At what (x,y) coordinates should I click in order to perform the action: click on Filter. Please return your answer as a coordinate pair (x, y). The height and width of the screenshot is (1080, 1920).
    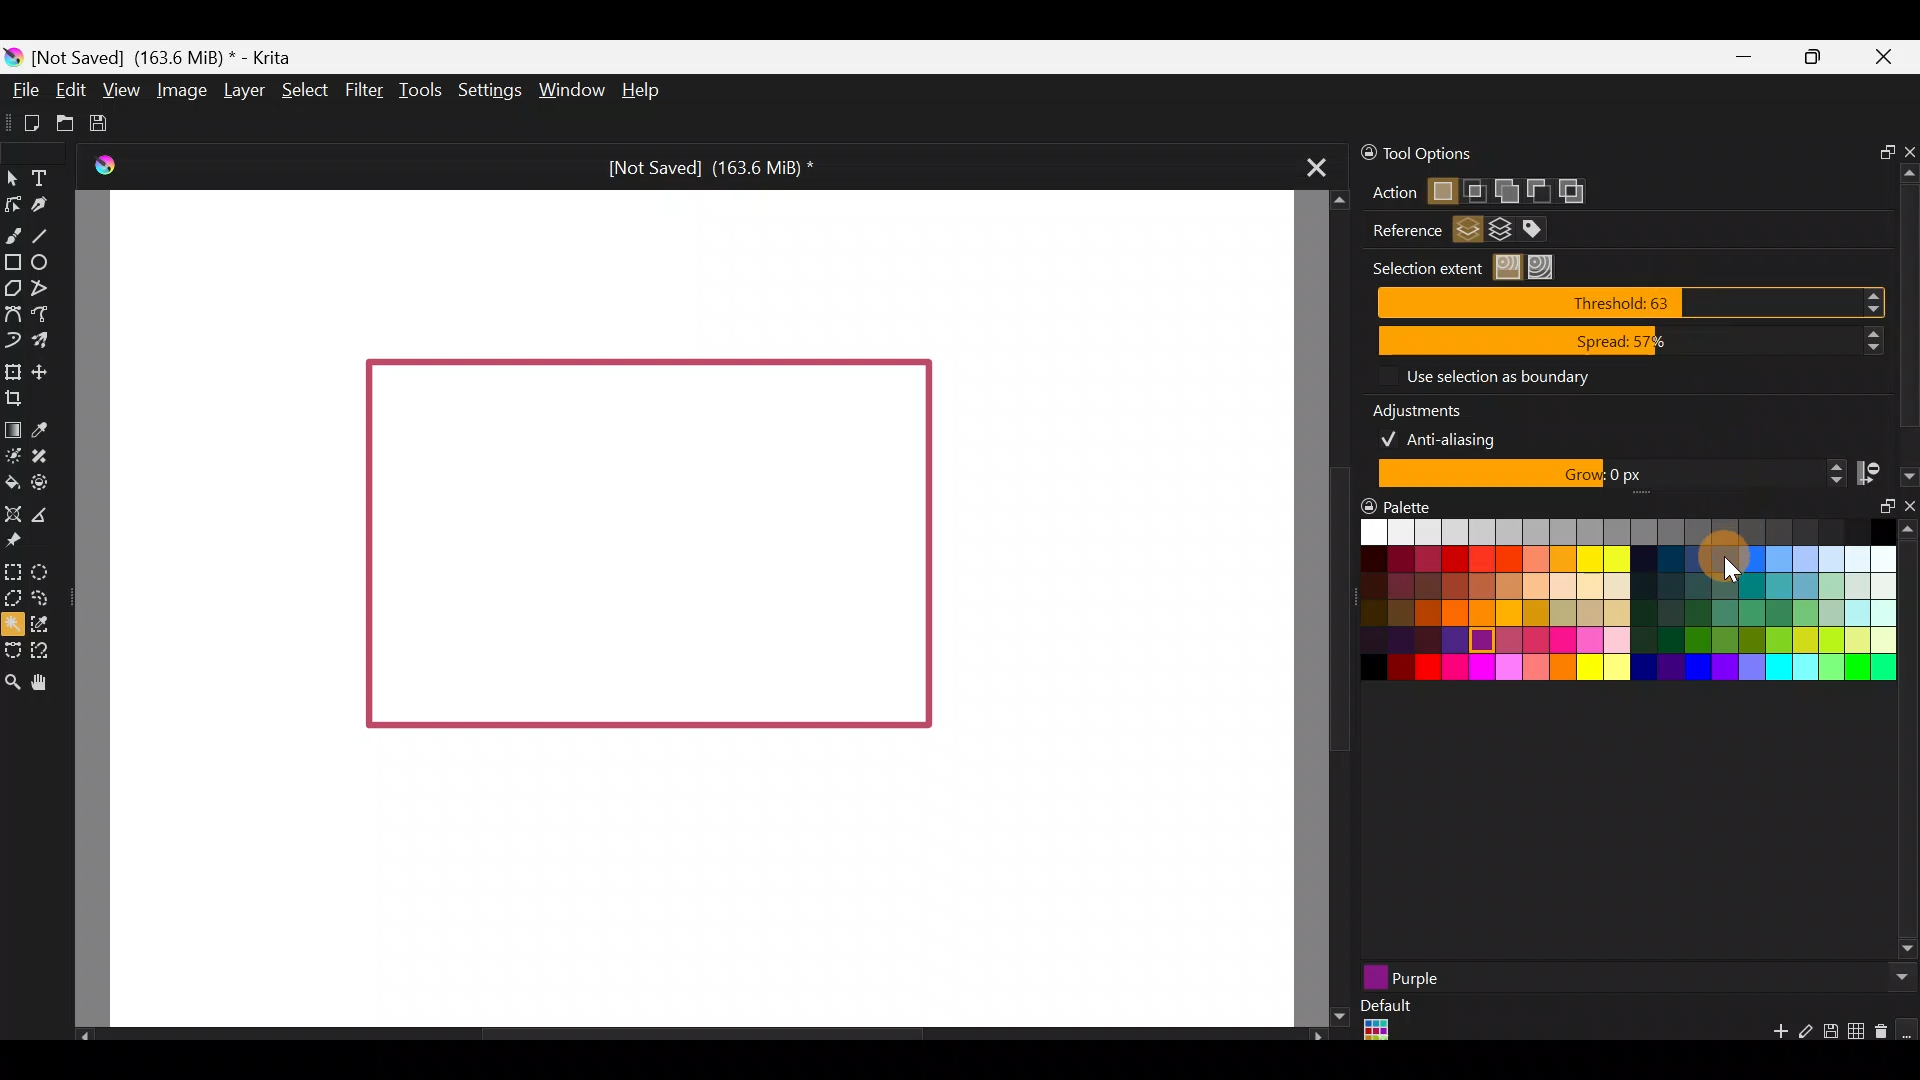
    Looking at the image, I should click on (361, 90).